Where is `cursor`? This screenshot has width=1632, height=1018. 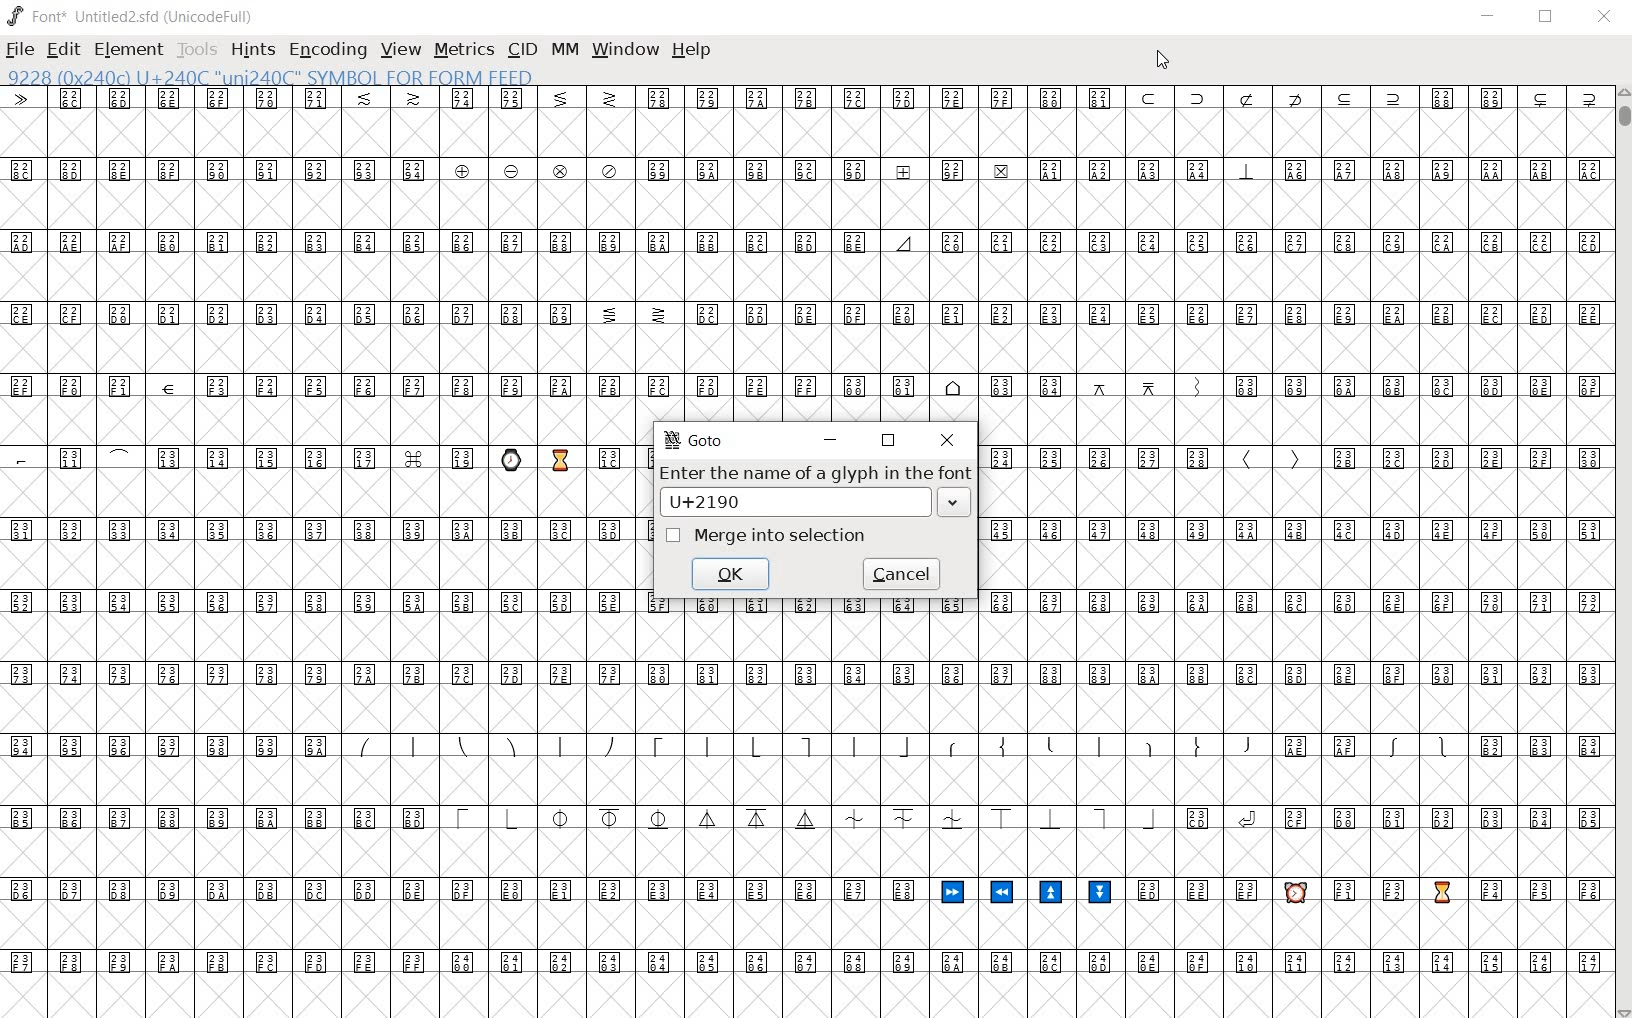 cursor is located at coordinates (1162, 63).